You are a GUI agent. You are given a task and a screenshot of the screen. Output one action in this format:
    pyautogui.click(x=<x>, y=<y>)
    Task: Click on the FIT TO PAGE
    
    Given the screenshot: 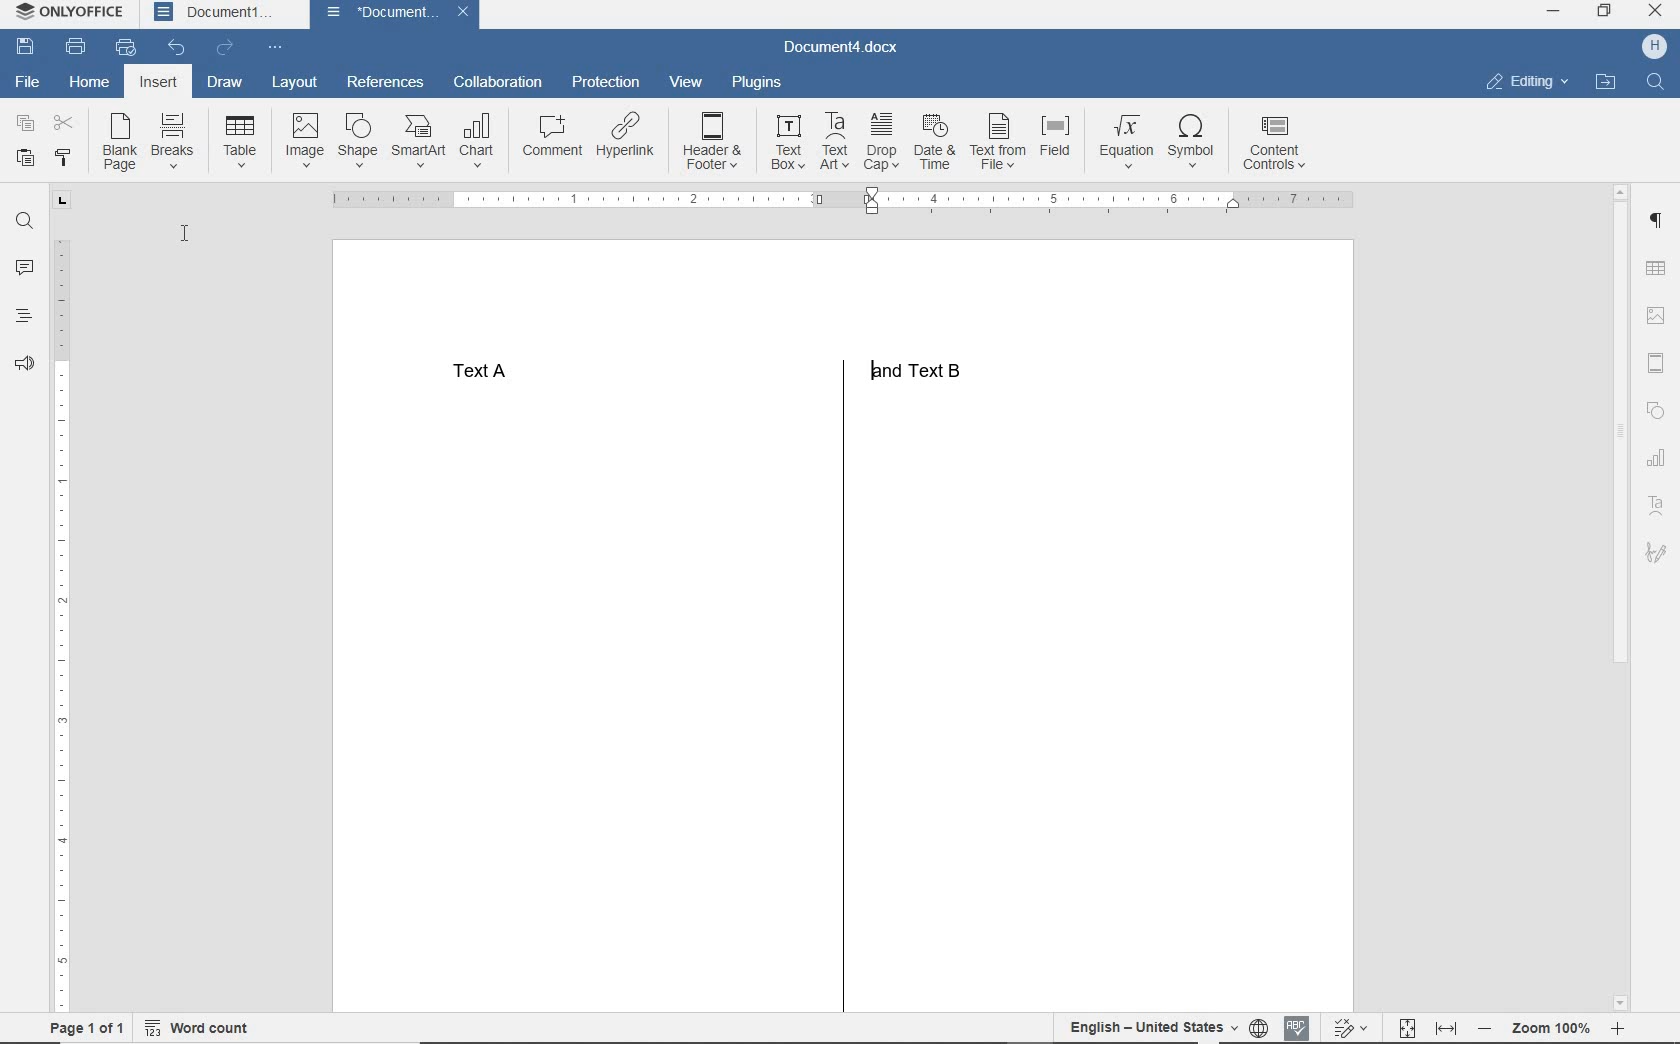 What is the action you would take?
    pyautogui.click(x=1407, y=1026)
    